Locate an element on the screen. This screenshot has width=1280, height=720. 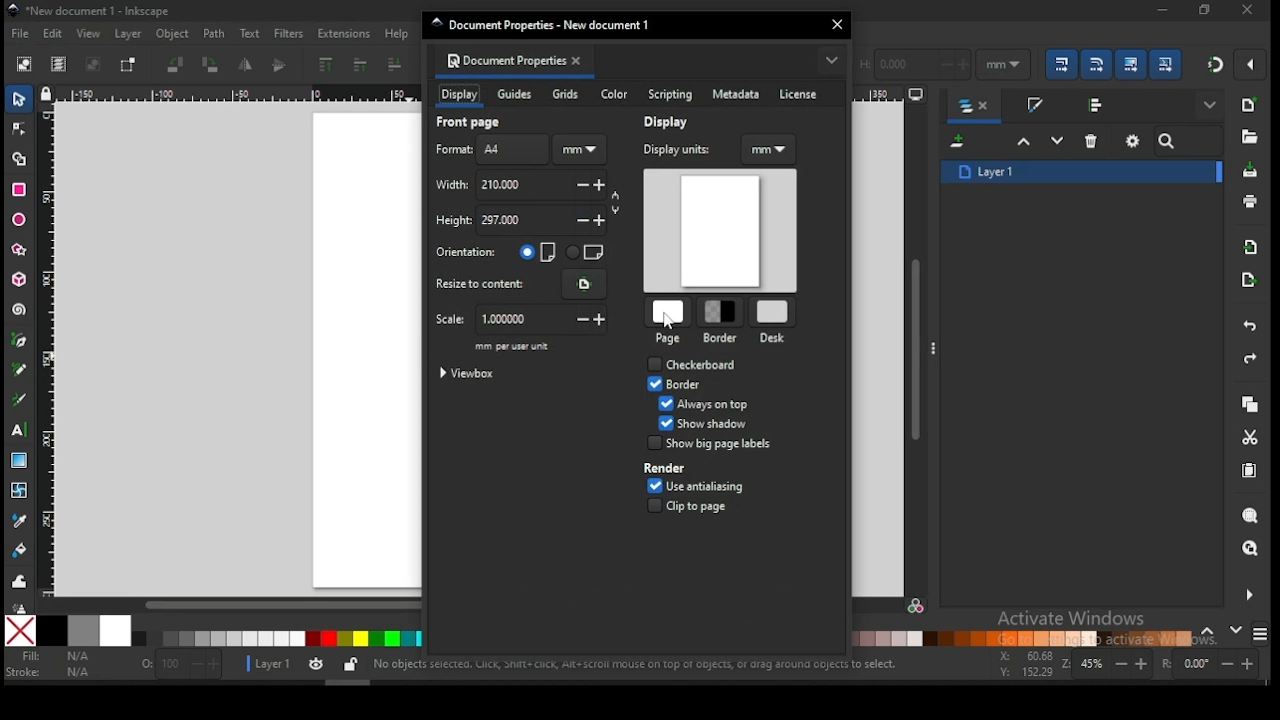
filters is located at coordinates (287, 32).